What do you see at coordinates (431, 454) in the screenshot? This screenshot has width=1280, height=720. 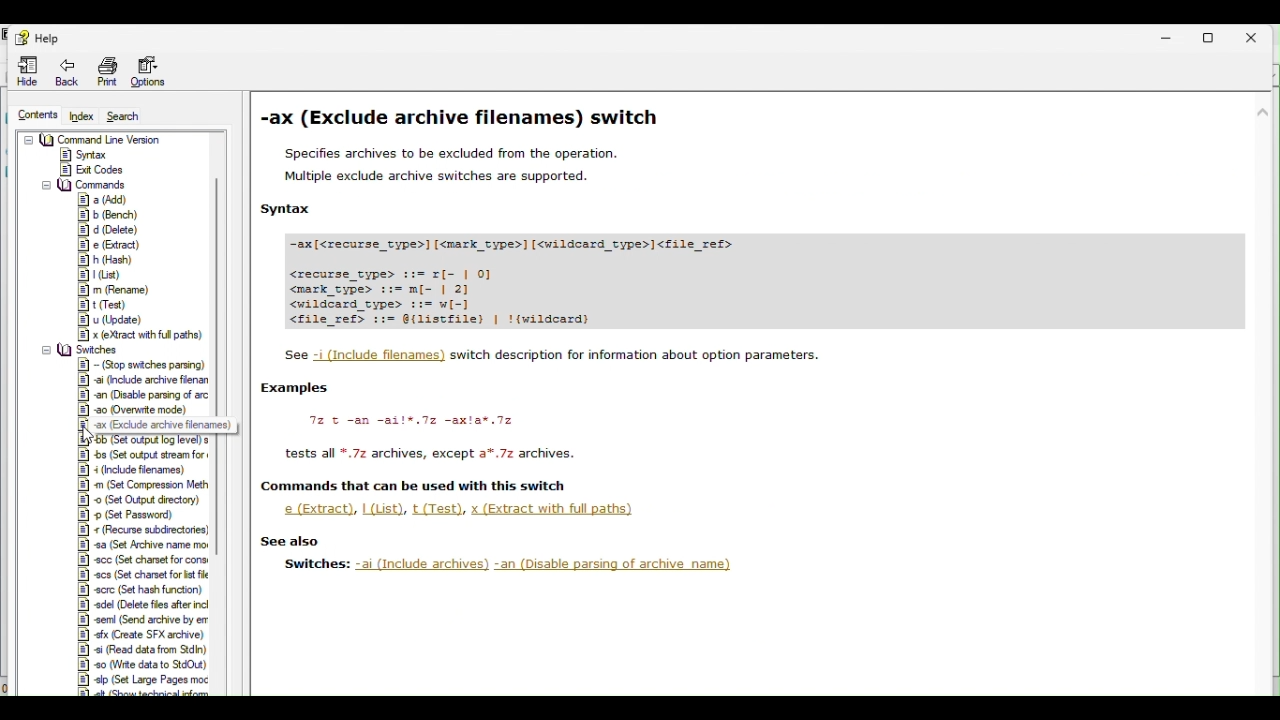 I see `tests all *.7z archives, except a*.7z archives.` at bounding box center [431, 454].